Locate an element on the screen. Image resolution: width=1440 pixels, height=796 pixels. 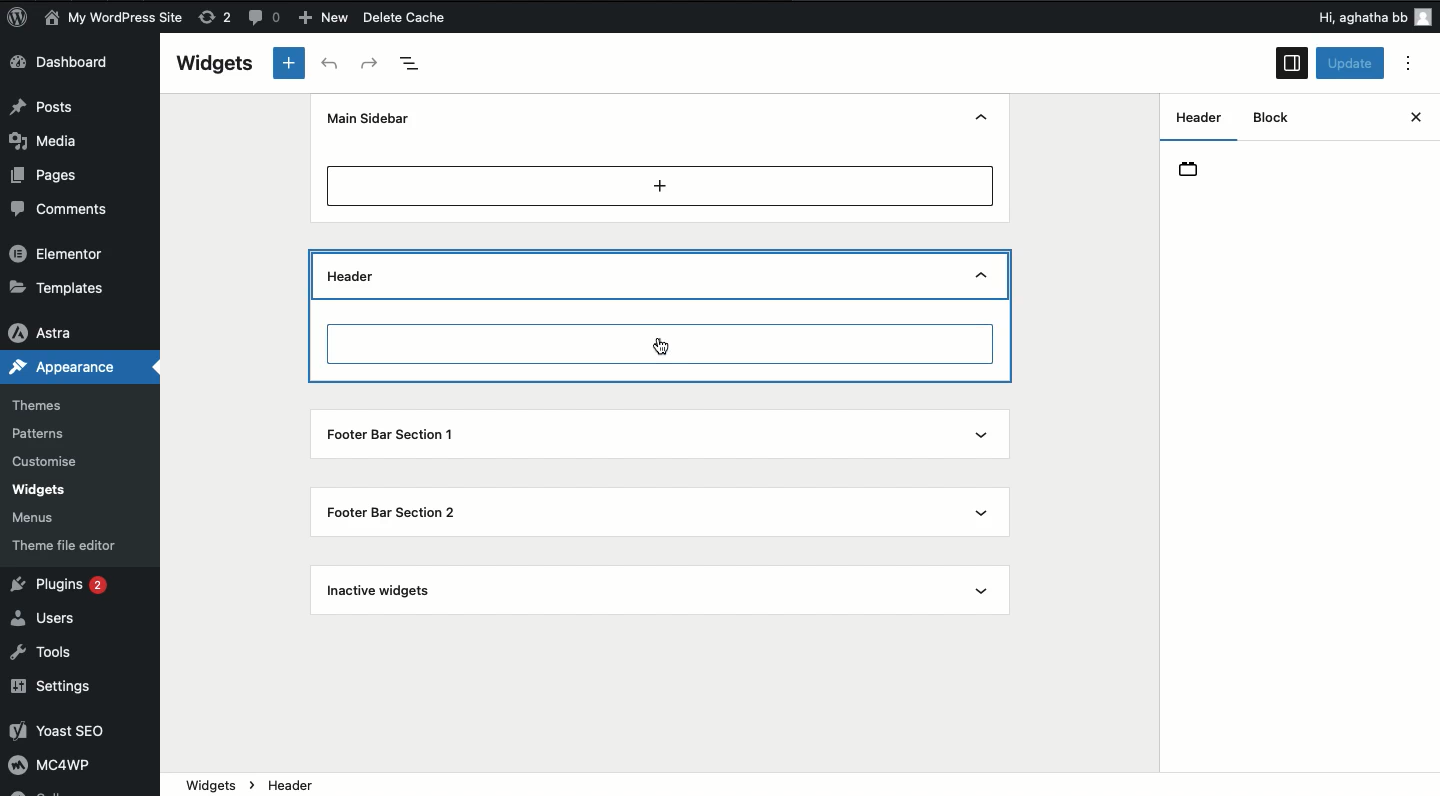
Widget areas is located at coordinates (1219, 126).